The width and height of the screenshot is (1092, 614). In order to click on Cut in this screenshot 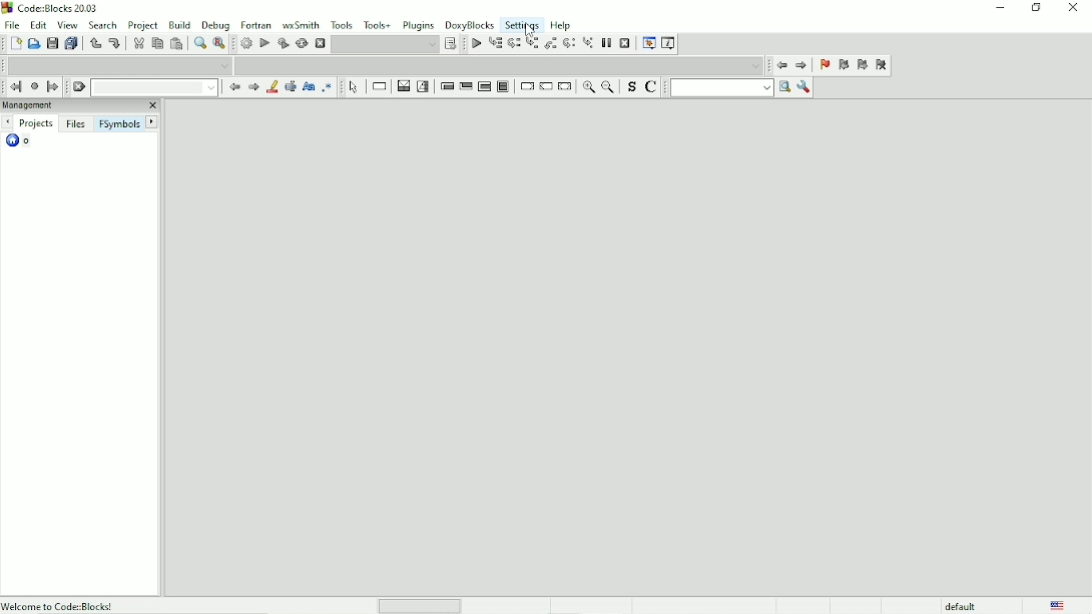, I will do `click(137, 43)`.